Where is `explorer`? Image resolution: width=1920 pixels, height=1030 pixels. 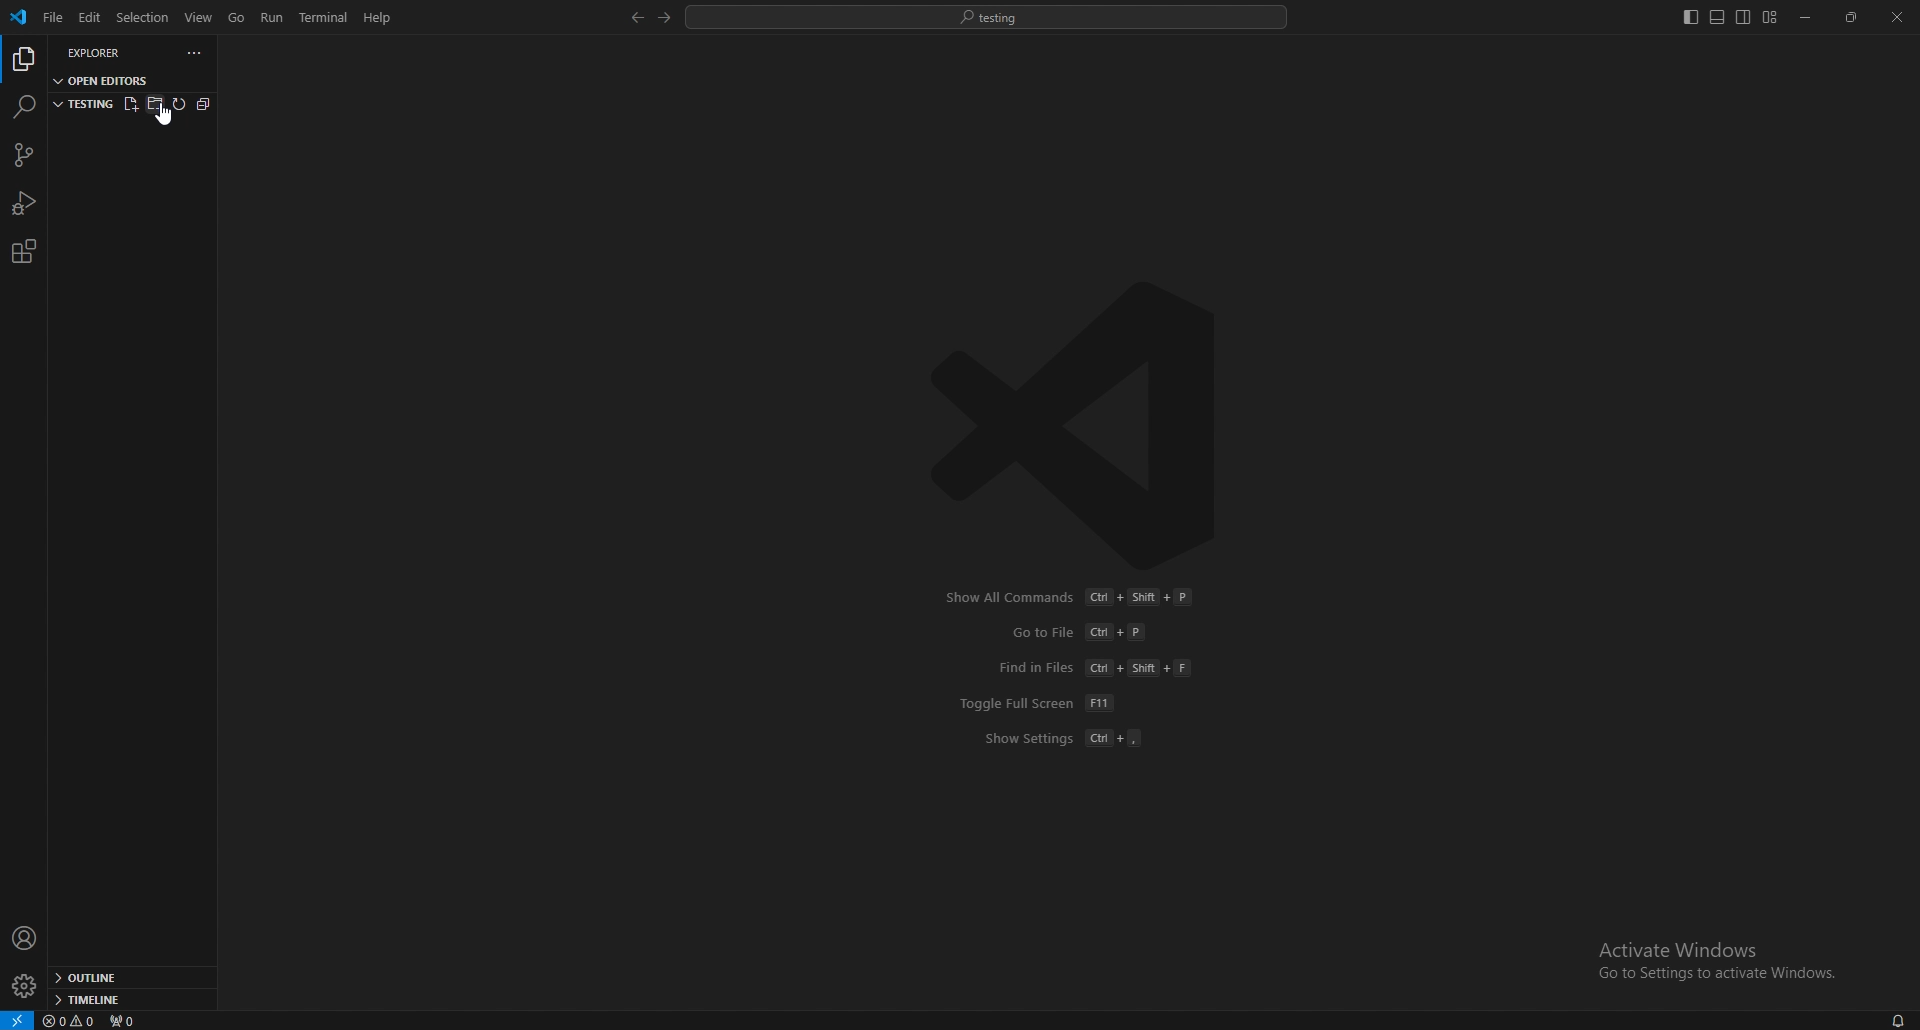
explorer is located at coordinates (23, 60).